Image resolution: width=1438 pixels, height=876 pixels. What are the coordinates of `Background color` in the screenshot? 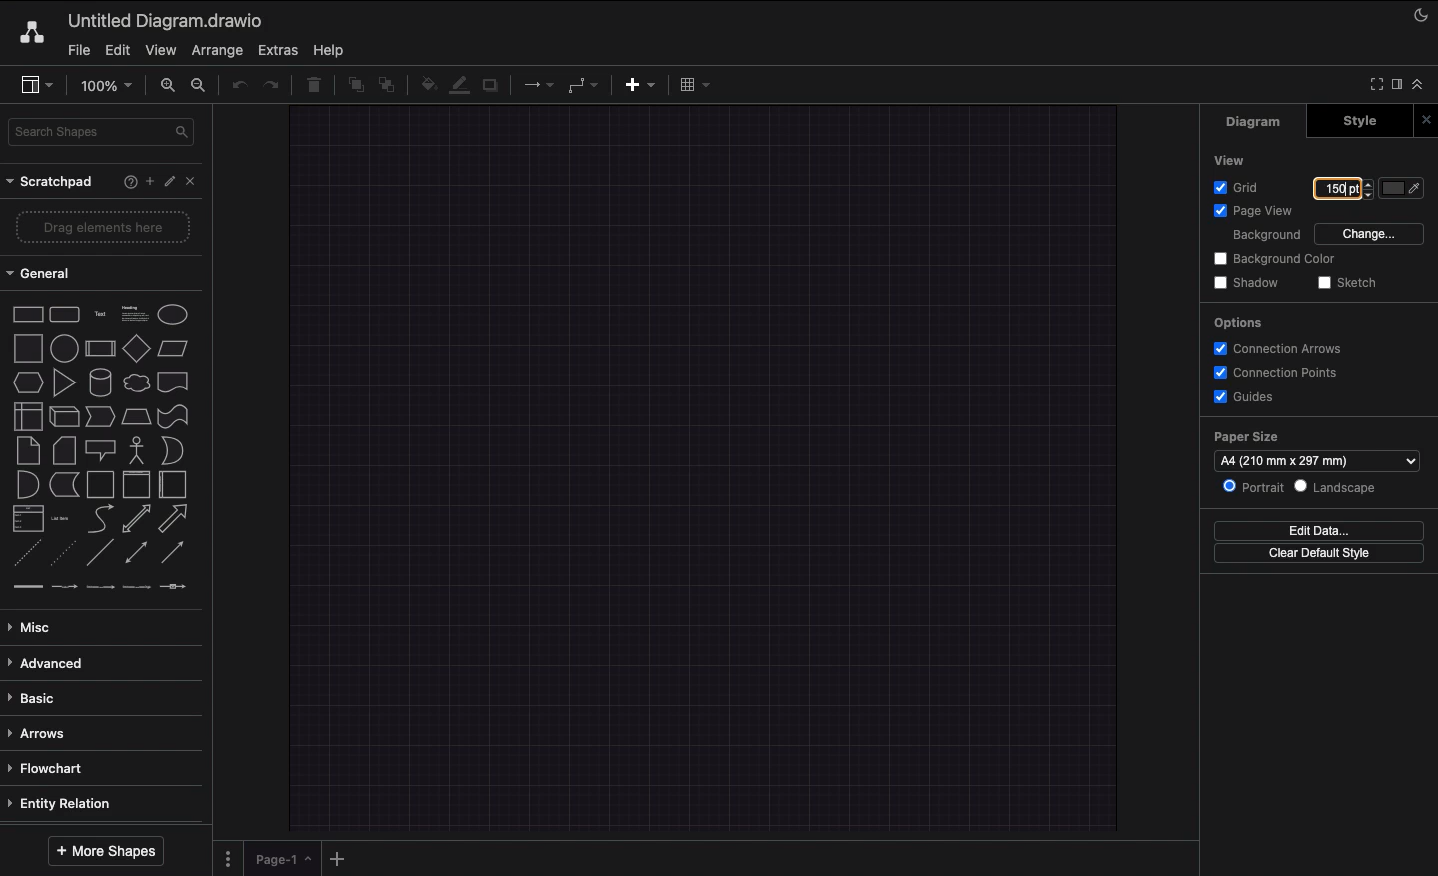 It's located at (1271, 260).